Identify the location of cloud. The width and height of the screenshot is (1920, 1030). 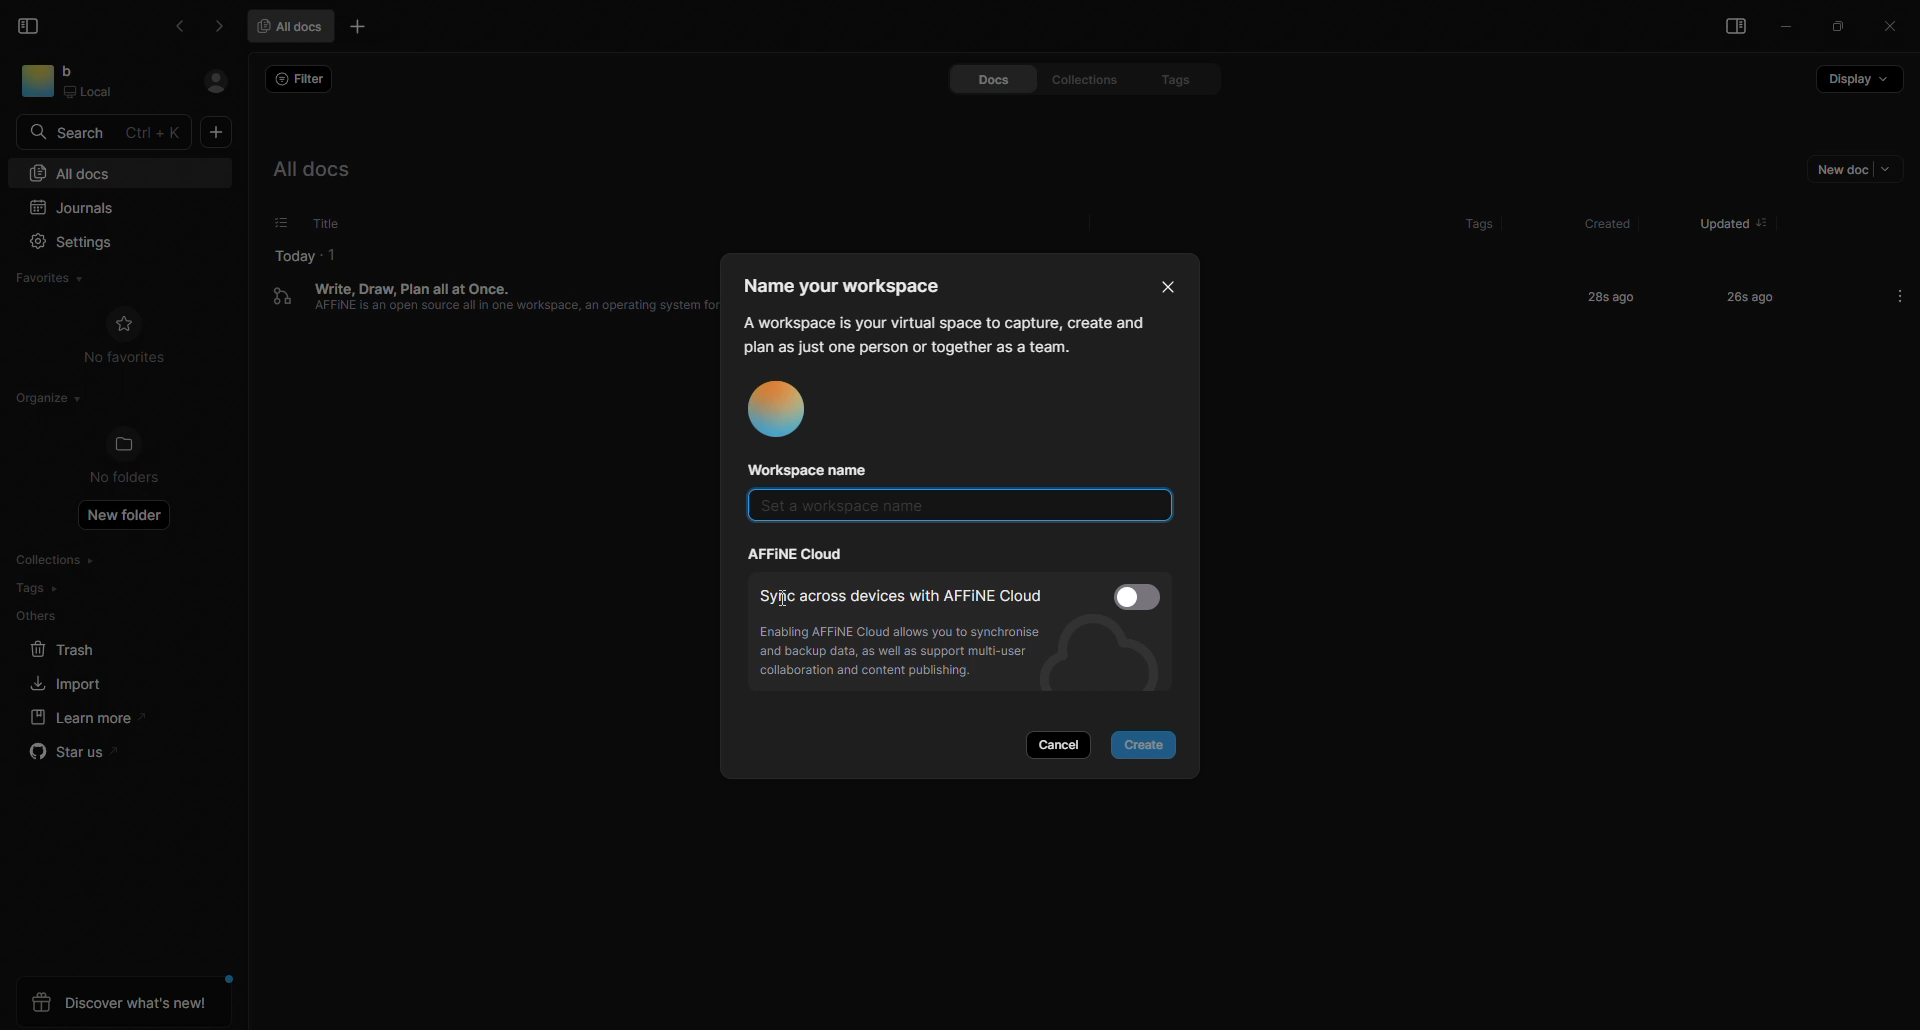
(799, 555).